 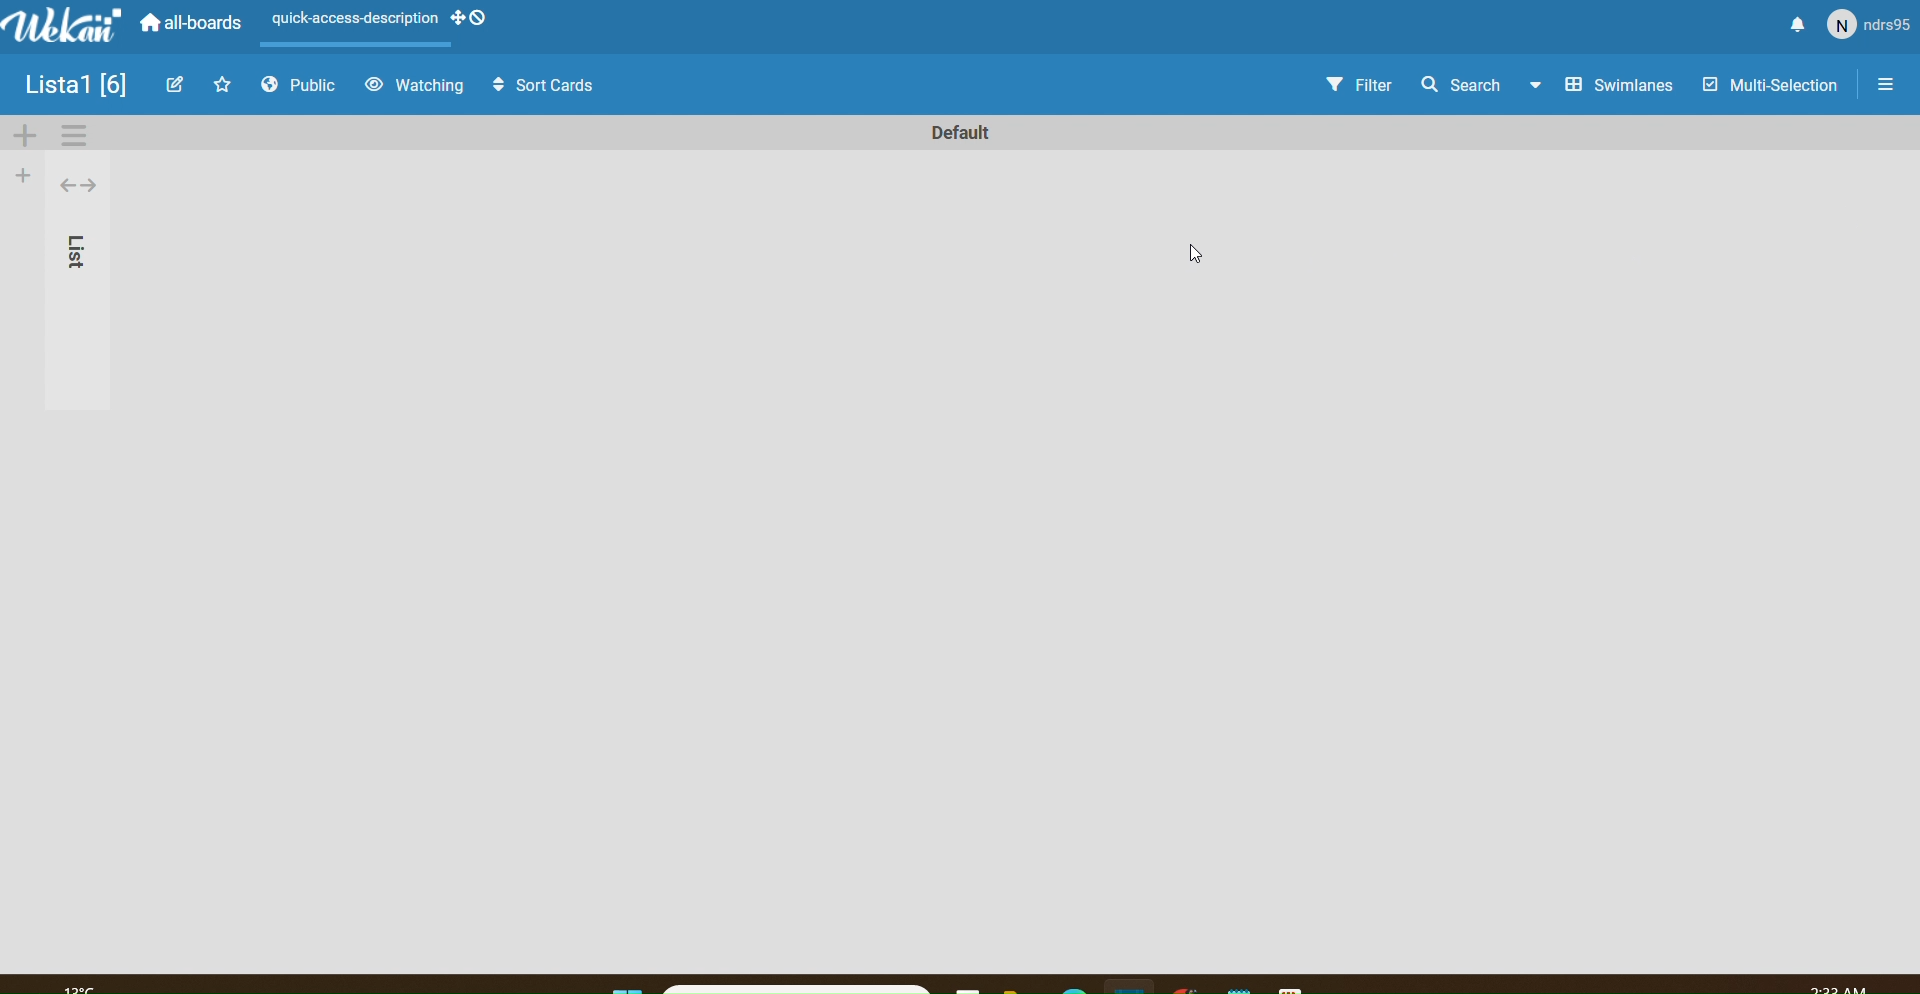 What do you see at coordinates (78, 138) in the screenshot?
I see `Settings` at bounding box center [78, 138].